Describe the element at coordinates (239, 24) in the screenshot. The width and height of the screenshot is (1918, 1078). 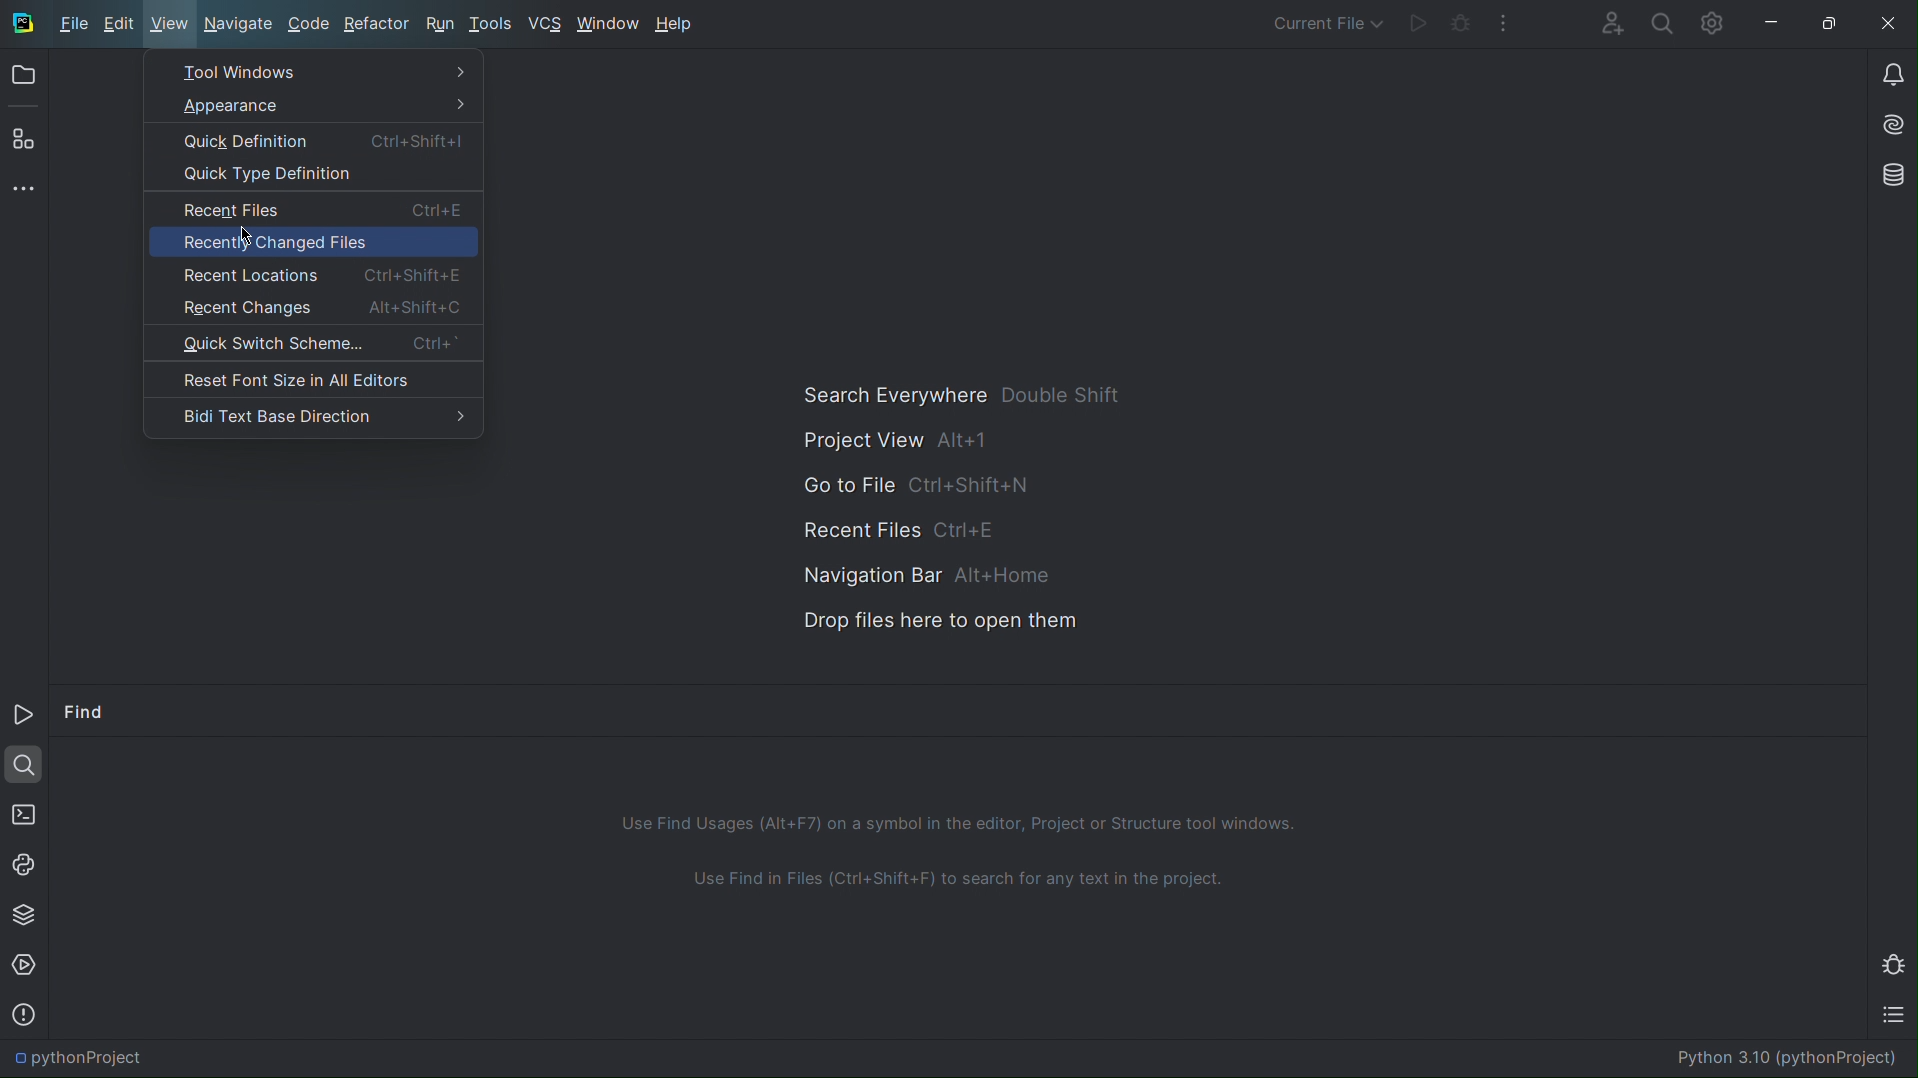
I see `Navigate` at that location.